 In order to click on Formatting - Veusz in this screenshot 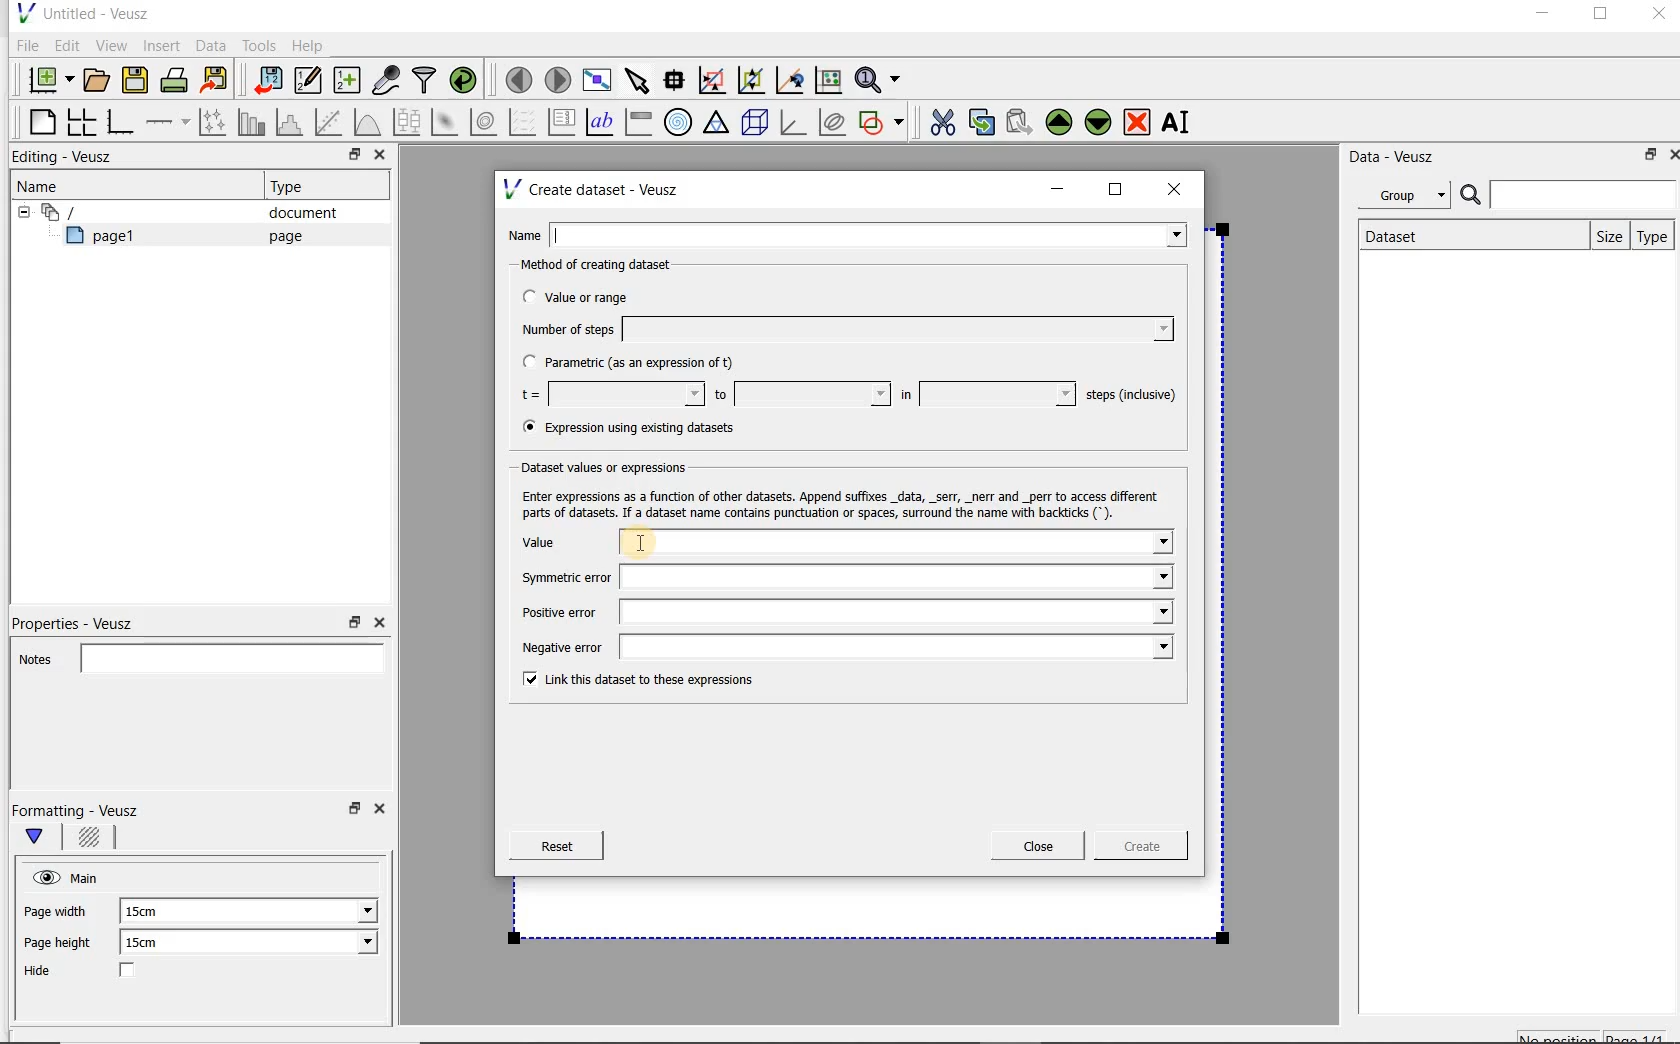, I will do `click(78, 810)`.